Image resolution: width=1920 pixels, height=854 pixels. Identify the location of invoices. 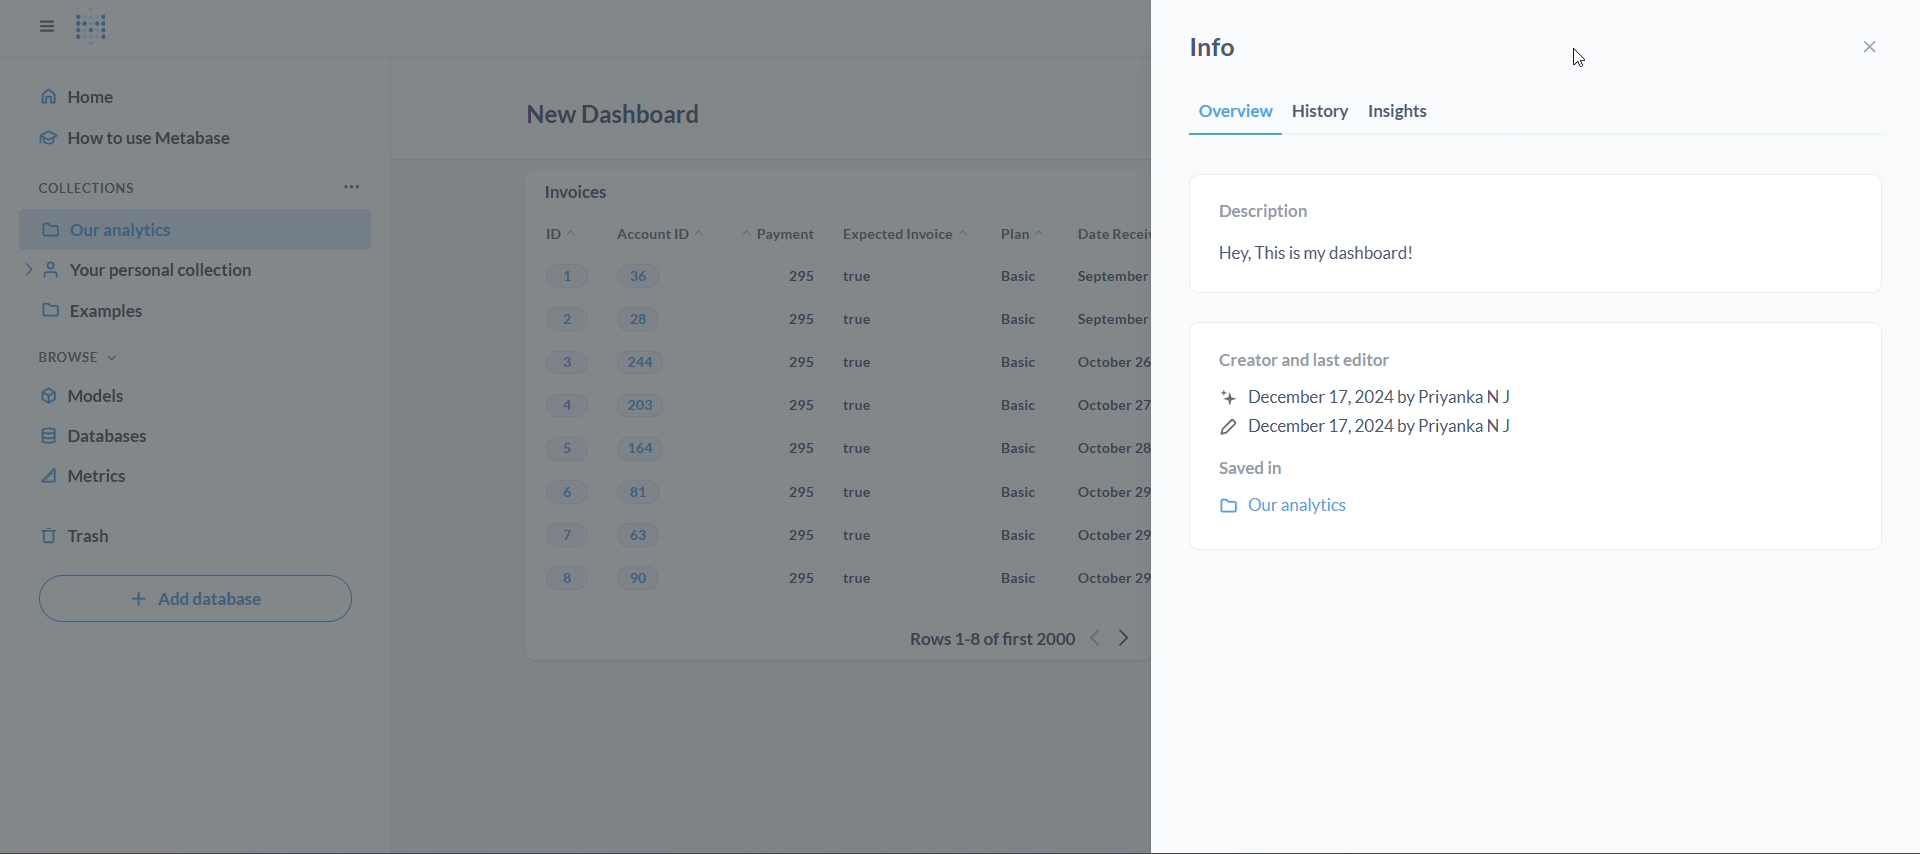
(579, 189).